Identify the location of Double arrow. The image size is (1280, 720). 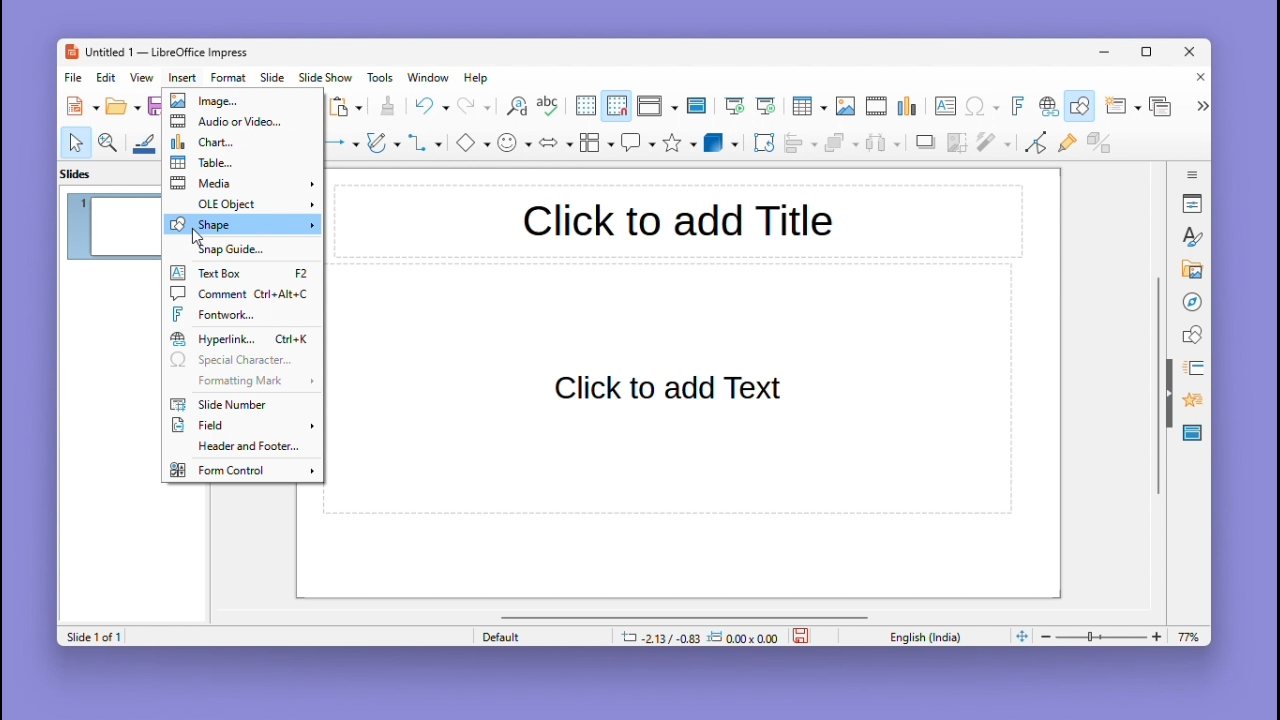
(556, 141).